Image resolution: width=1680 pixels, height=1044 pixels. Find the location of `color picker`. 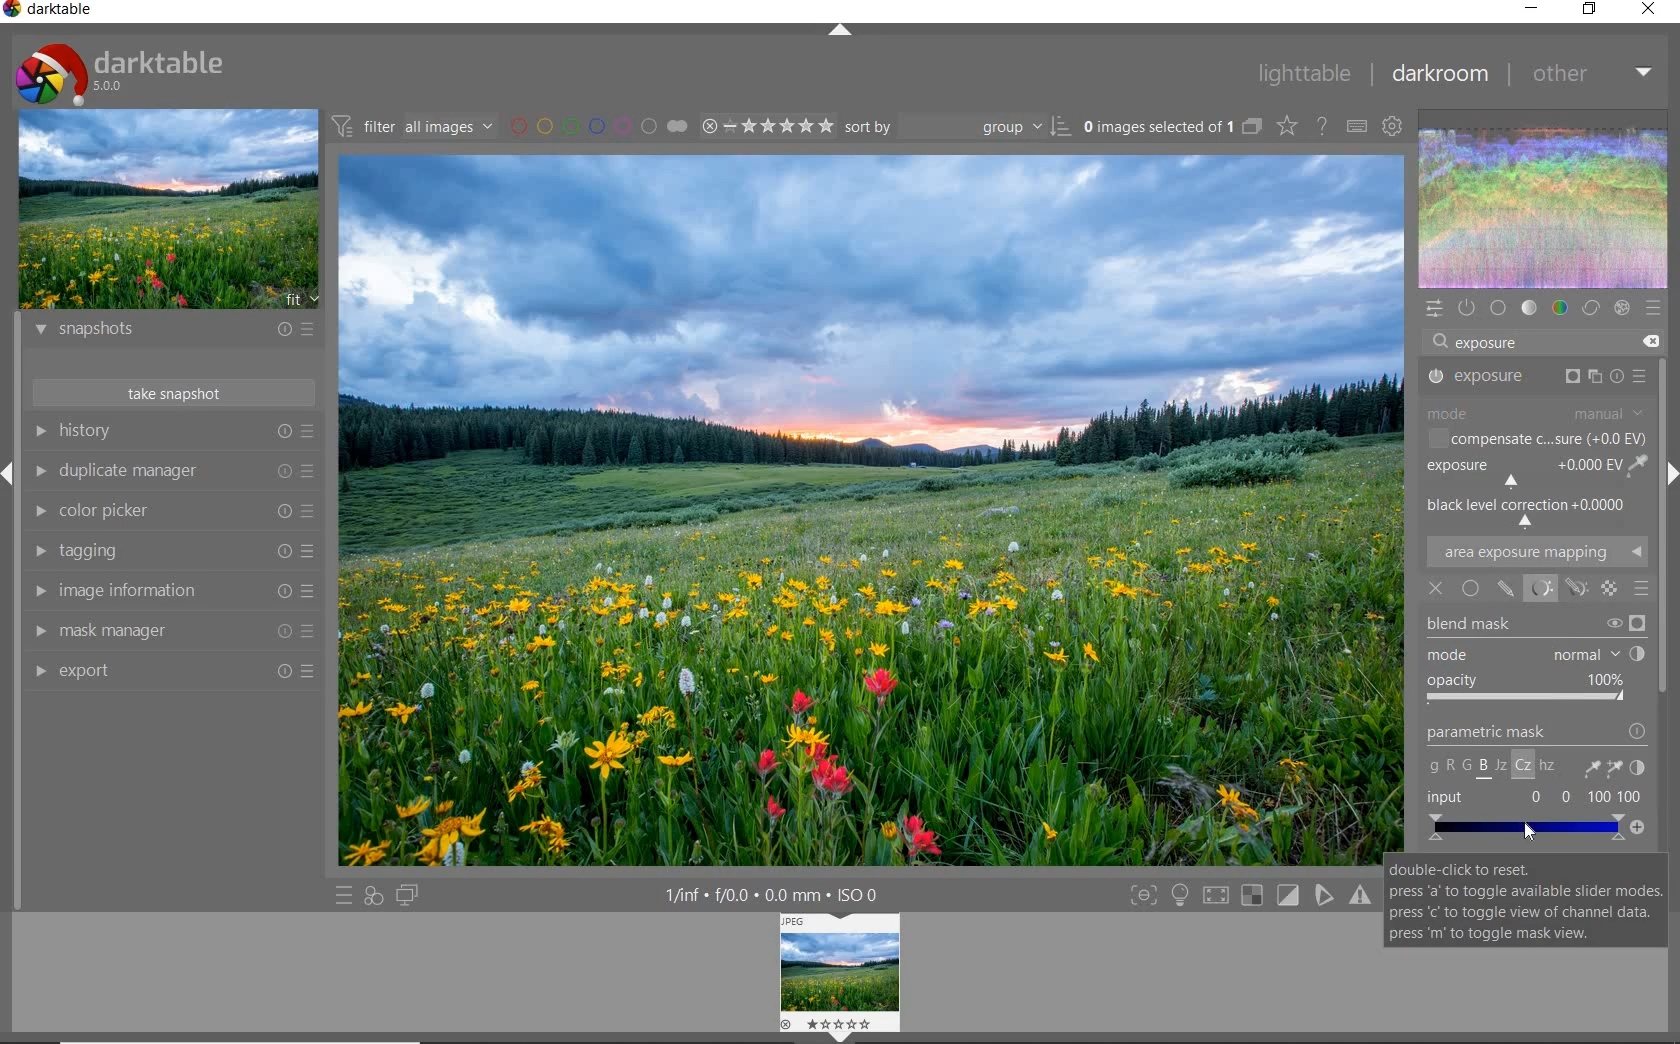

color picker is located at coordinates (171, 512).